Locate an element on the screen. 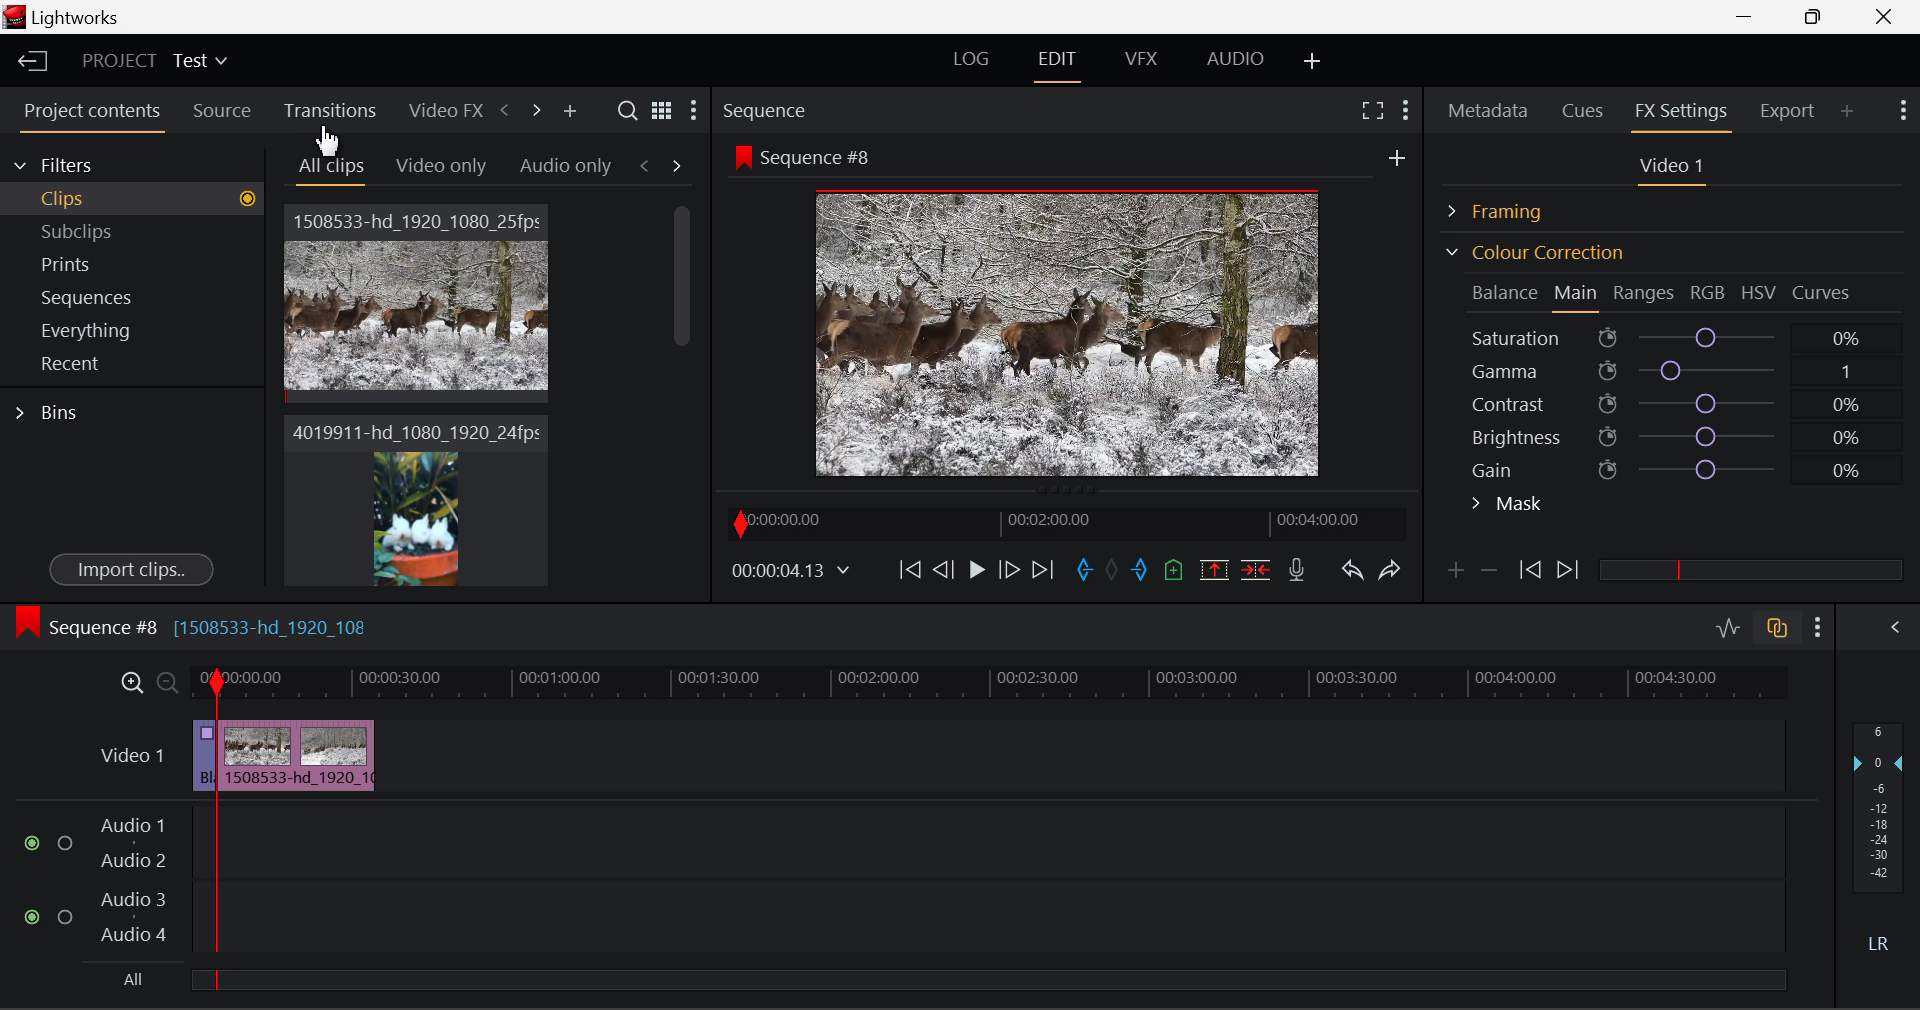 Image resolution: width=1920 pixels, height=1010 pixels. Go Back is located at coordinates (946, 568).